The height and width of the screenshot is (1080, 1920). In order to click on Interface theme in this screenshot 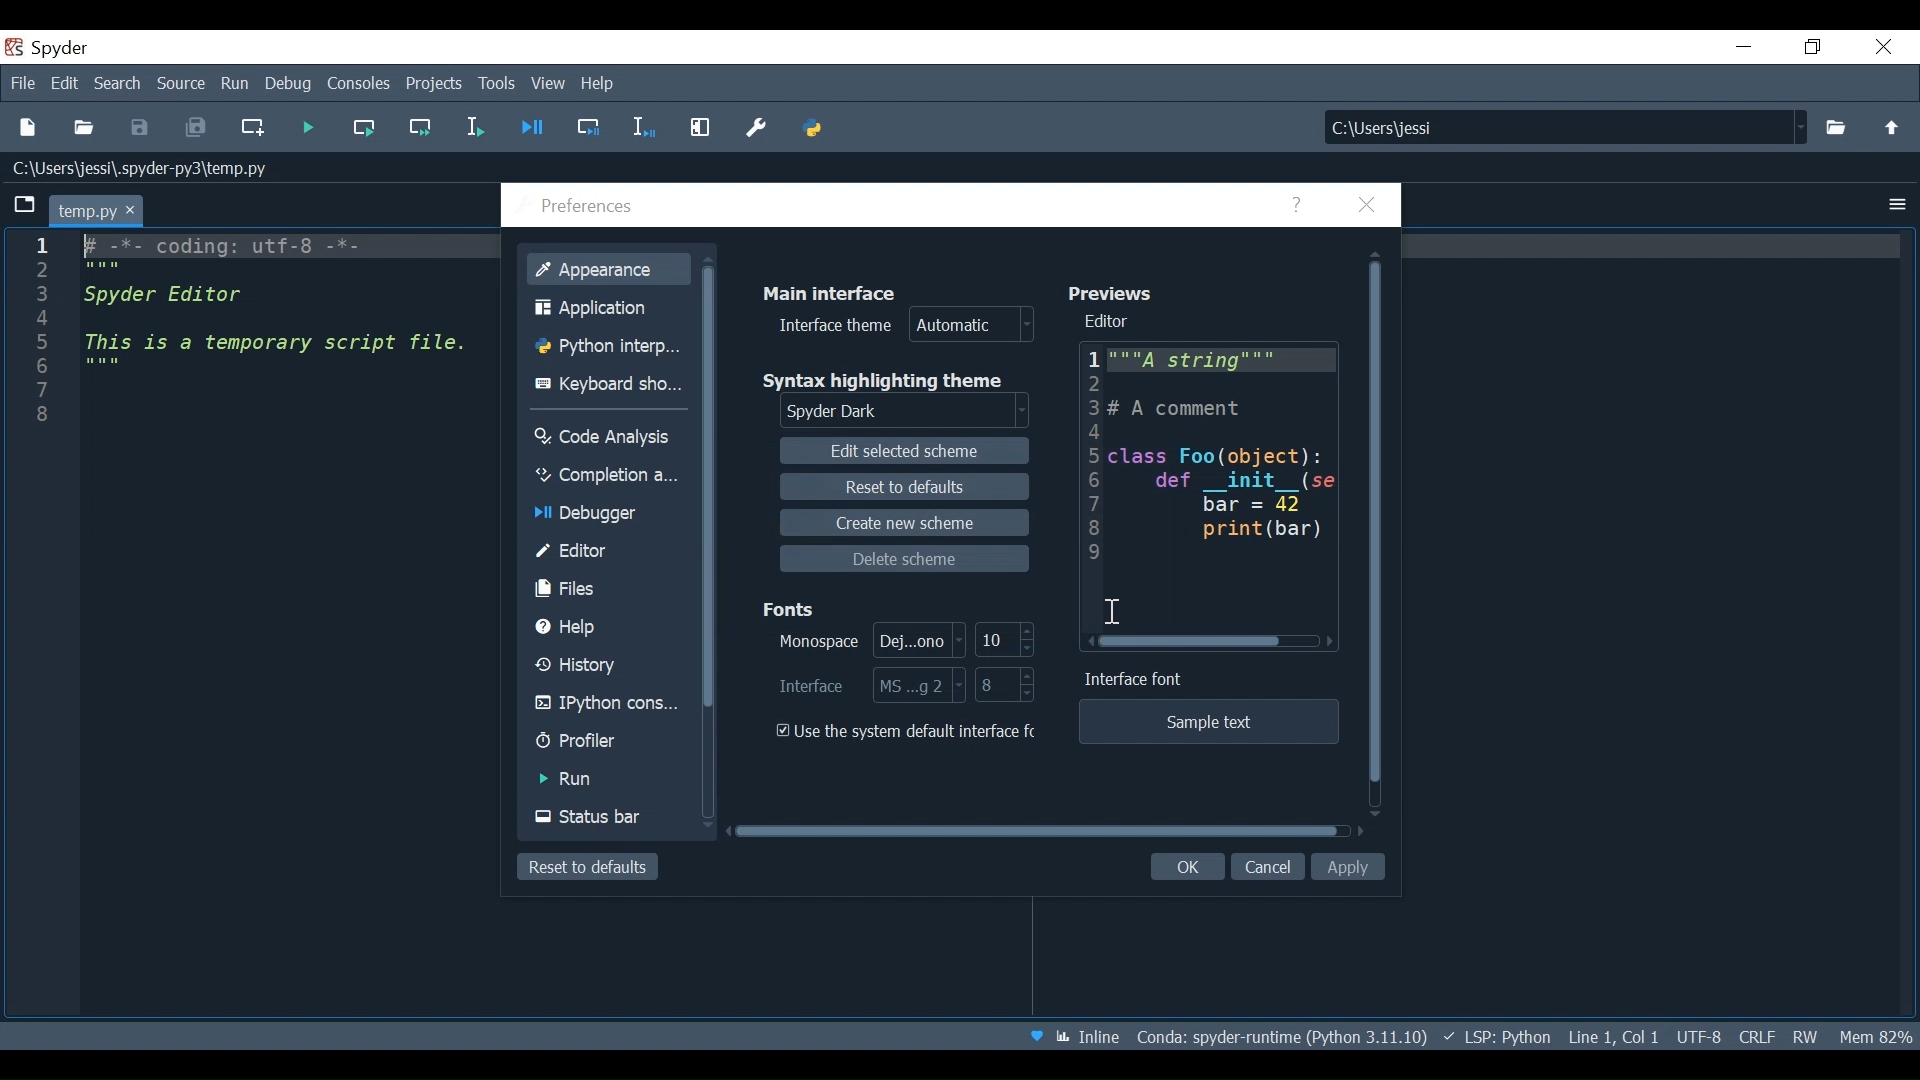, I will do `click(901, 326)`.